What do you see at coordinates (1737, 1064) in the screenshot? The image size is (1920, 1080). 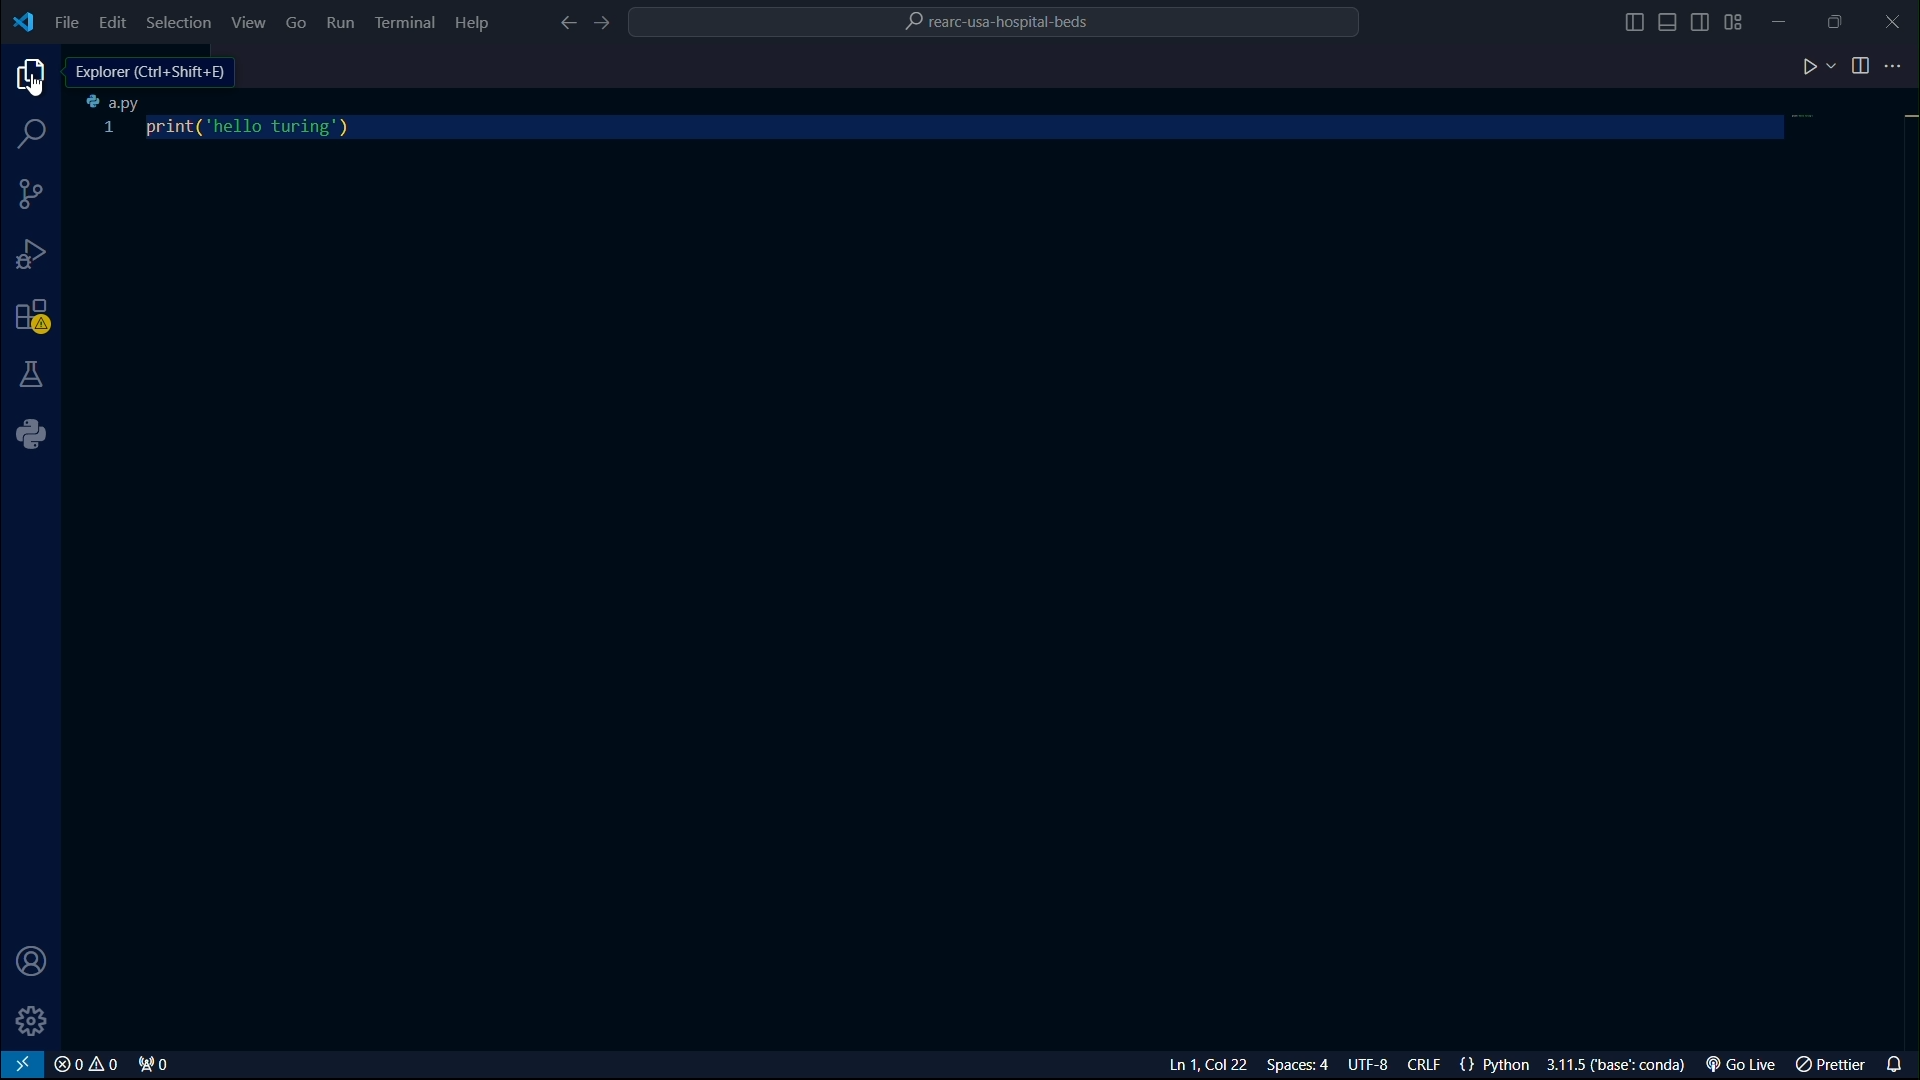 I see `go live extension` at bounding box center [1737, 1064].